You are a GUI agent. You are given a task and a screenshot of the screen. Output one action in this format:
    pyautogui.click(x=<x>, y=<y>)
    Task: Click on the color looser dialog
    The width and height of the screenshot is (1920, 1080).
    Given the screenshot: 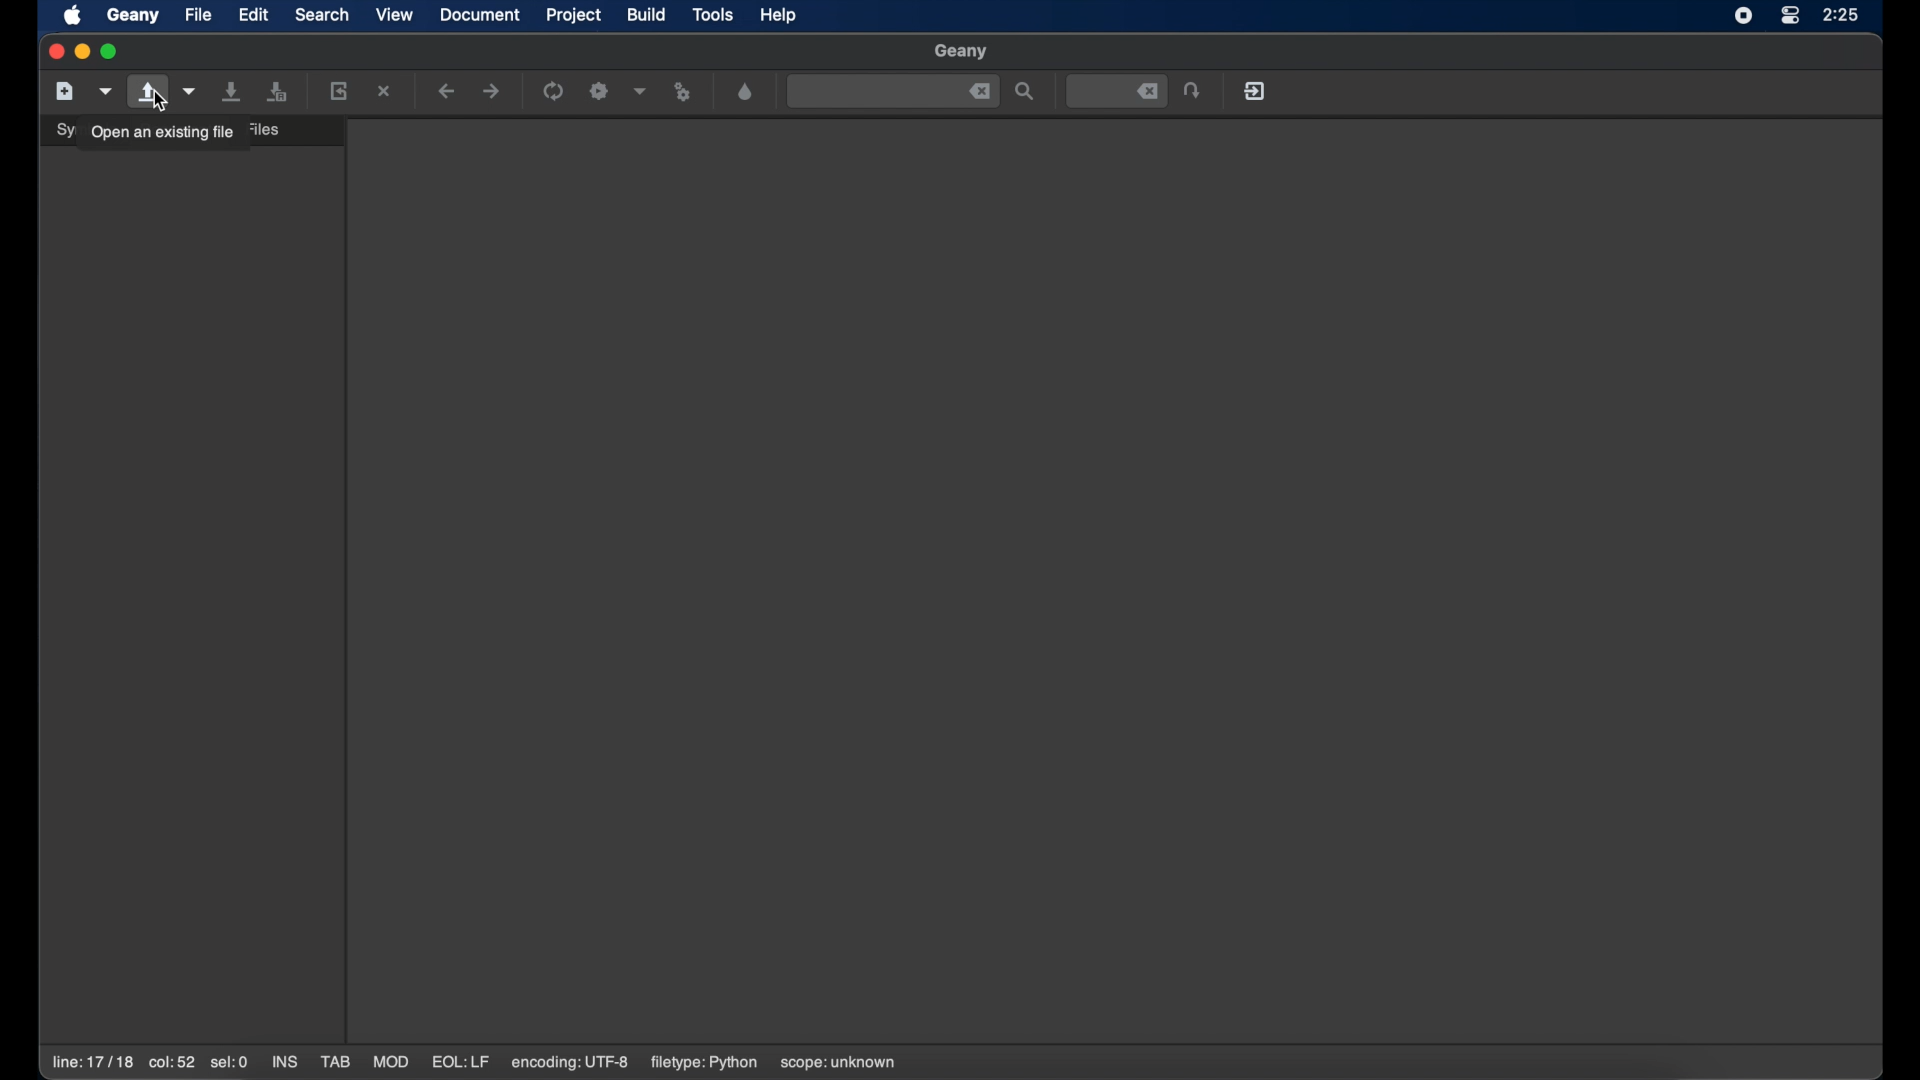 What is the action you would take?
    pyautogui.click(x=746, y=90)
    